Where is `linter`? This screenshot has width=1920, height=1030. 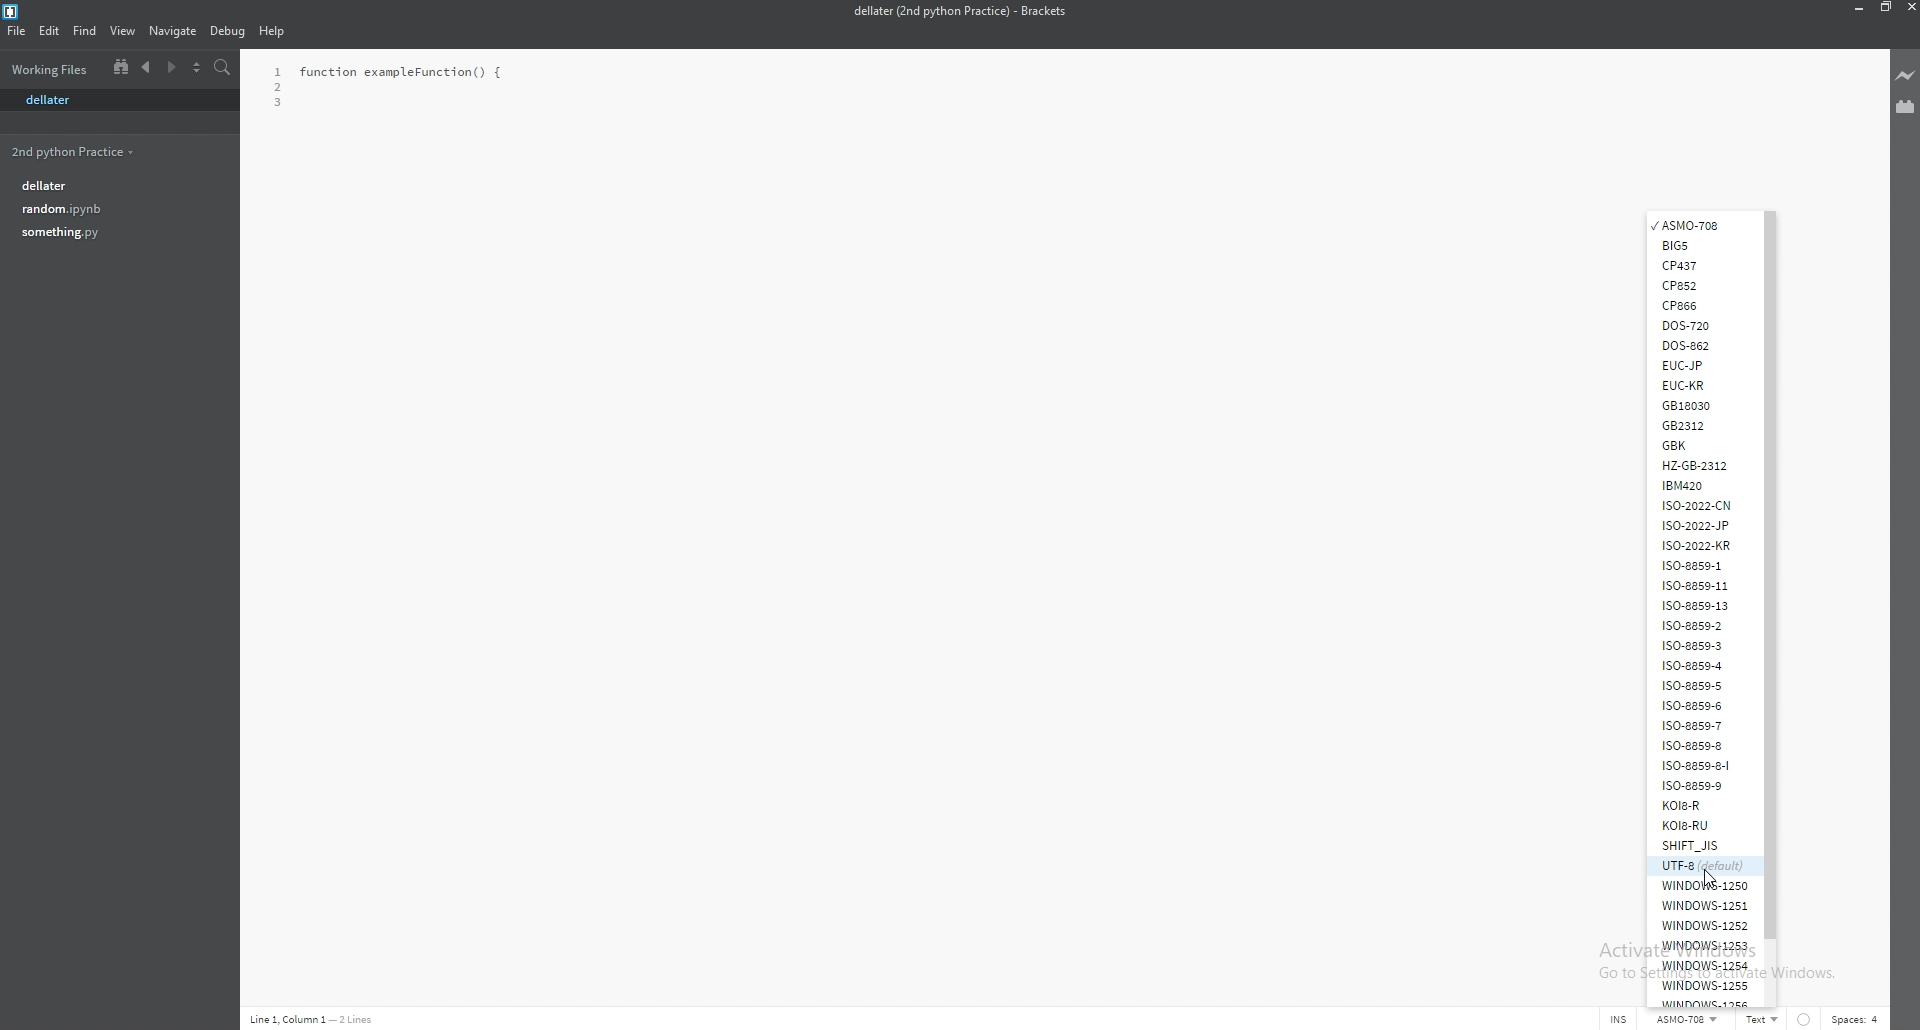
linter is located at coordinates (1804, 1019).